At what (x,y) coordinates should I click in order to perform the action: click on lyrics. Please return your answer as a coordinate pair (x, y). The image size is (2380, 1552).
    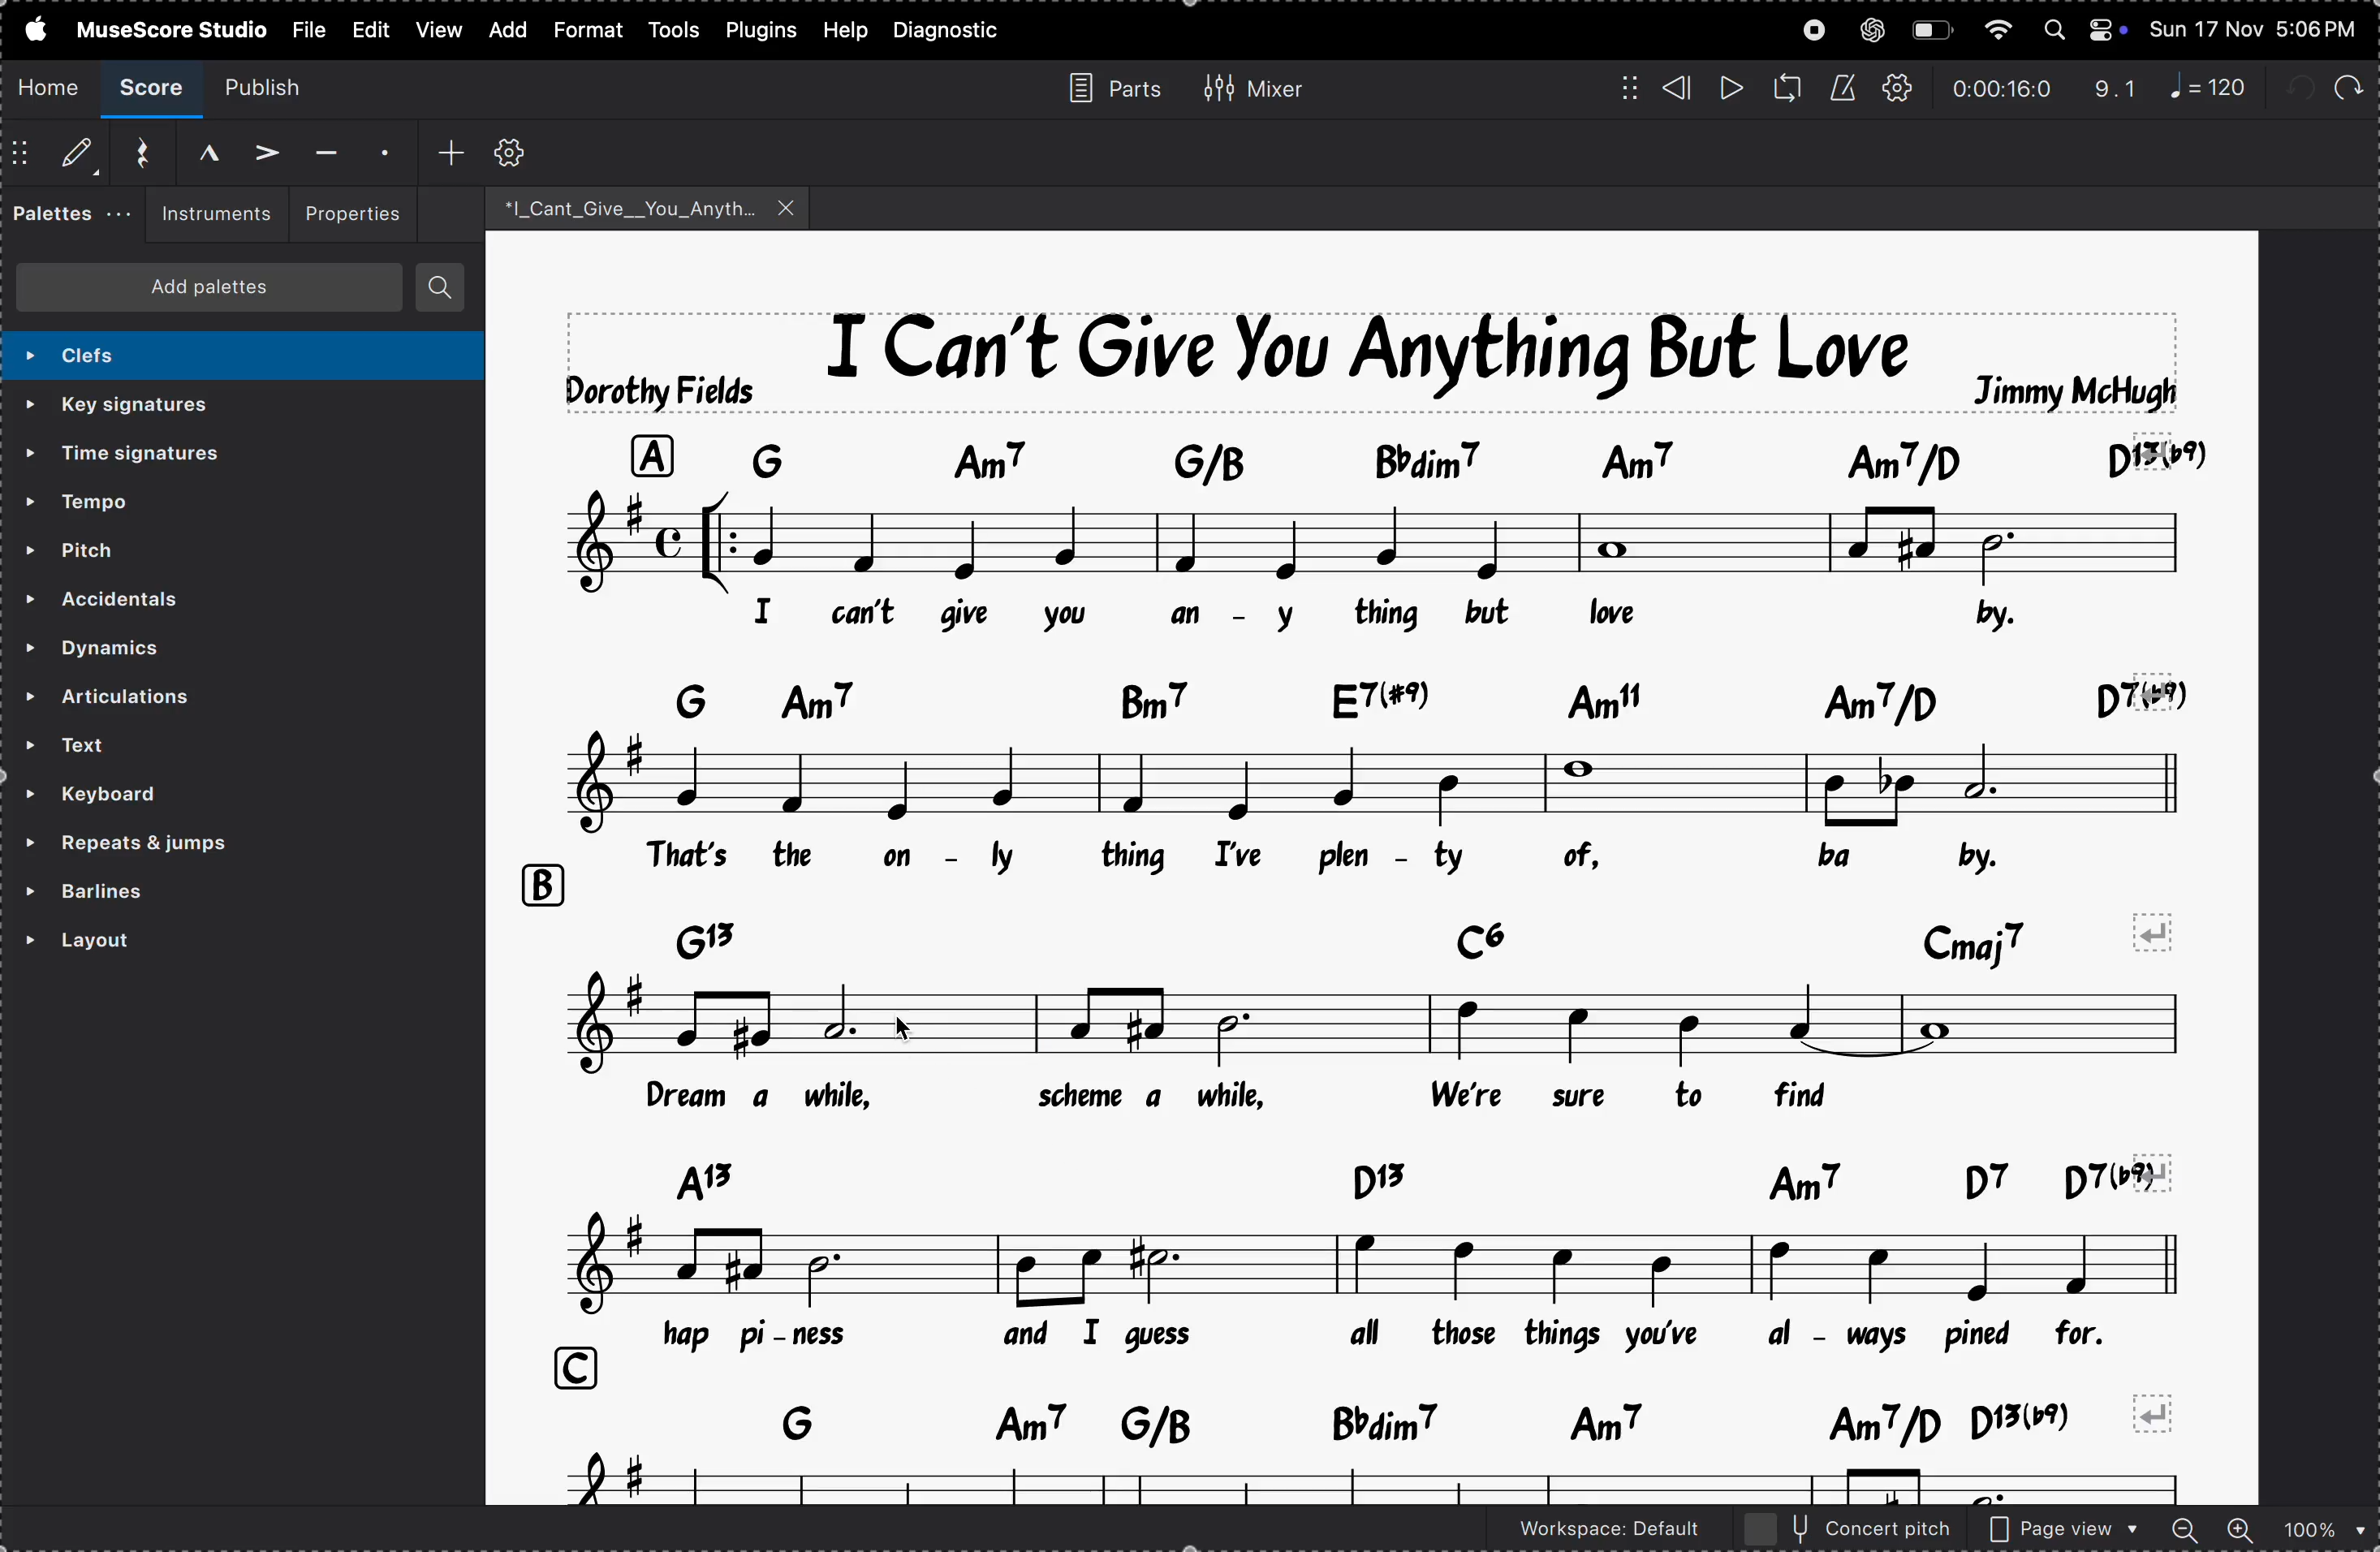
    Looking at the image, I should click on (1213, 614).